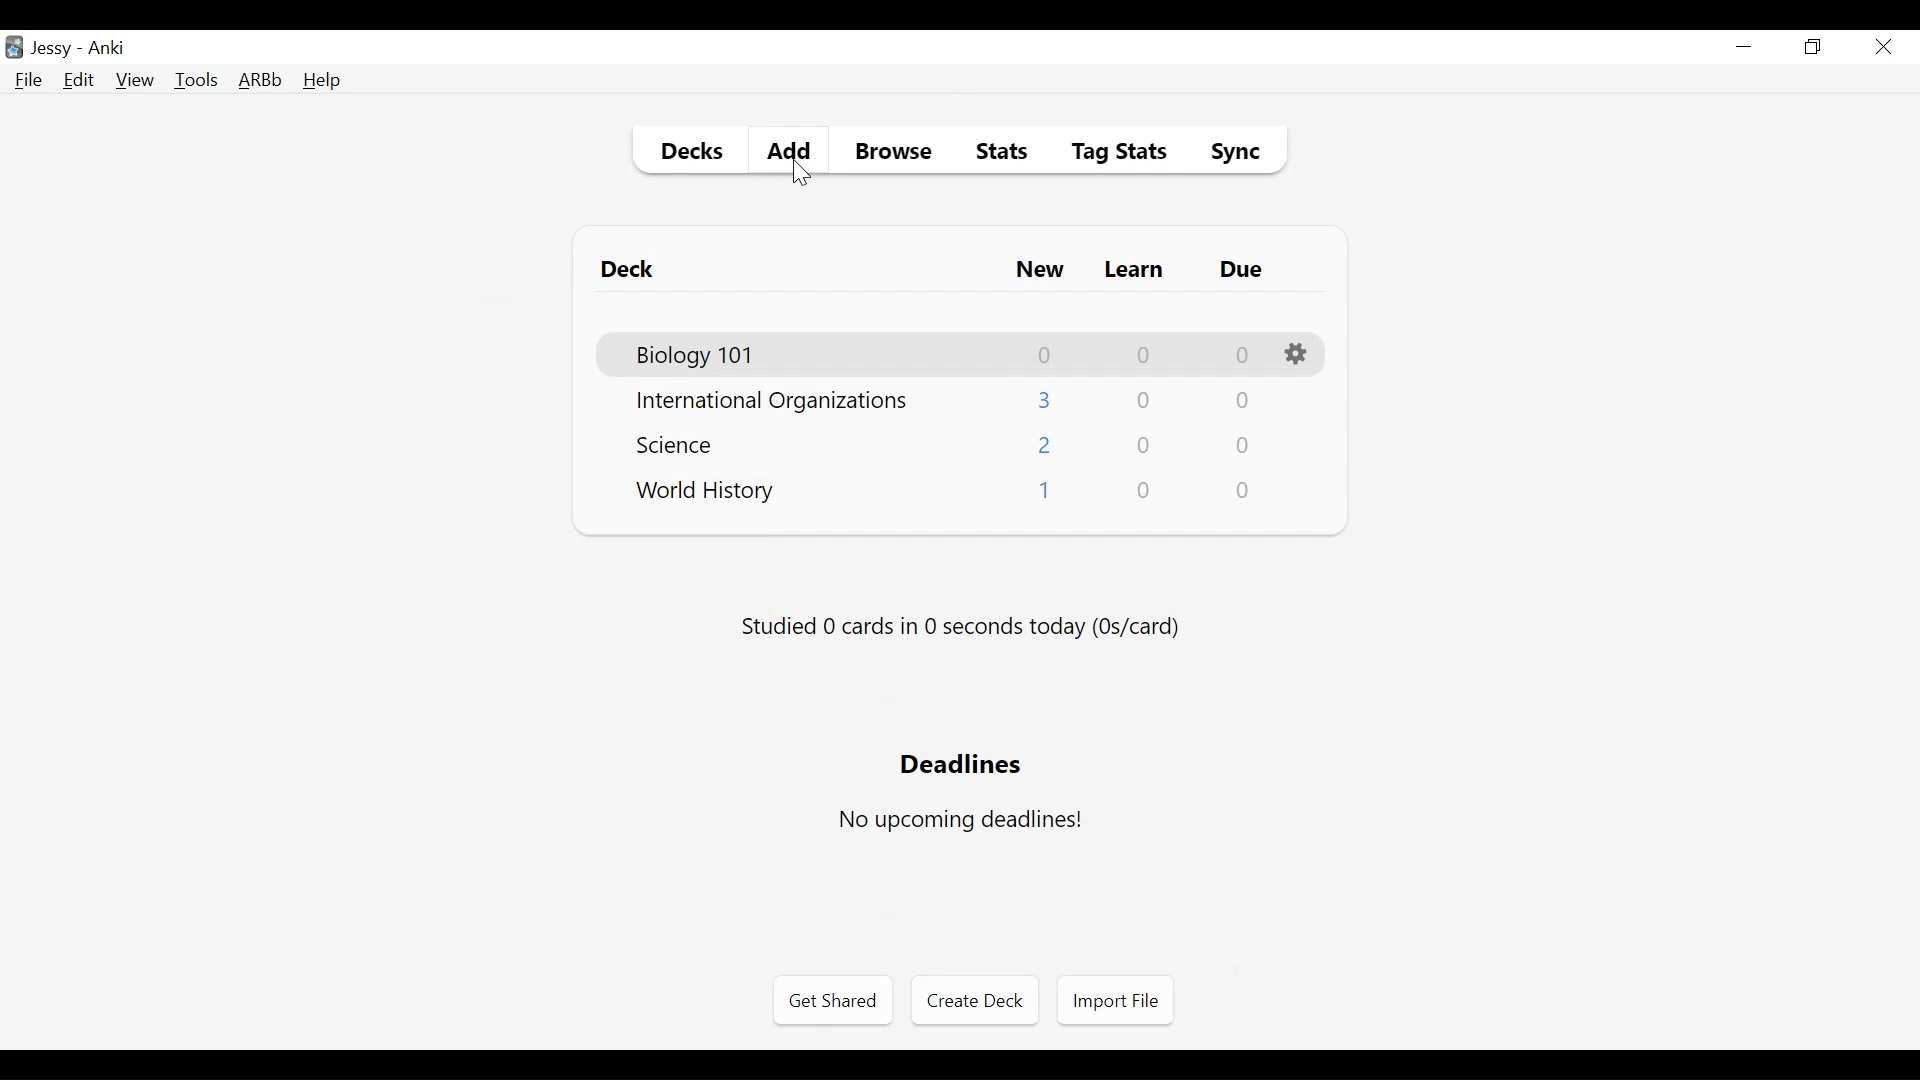  I want to click on Cursor, so click(802, 172).